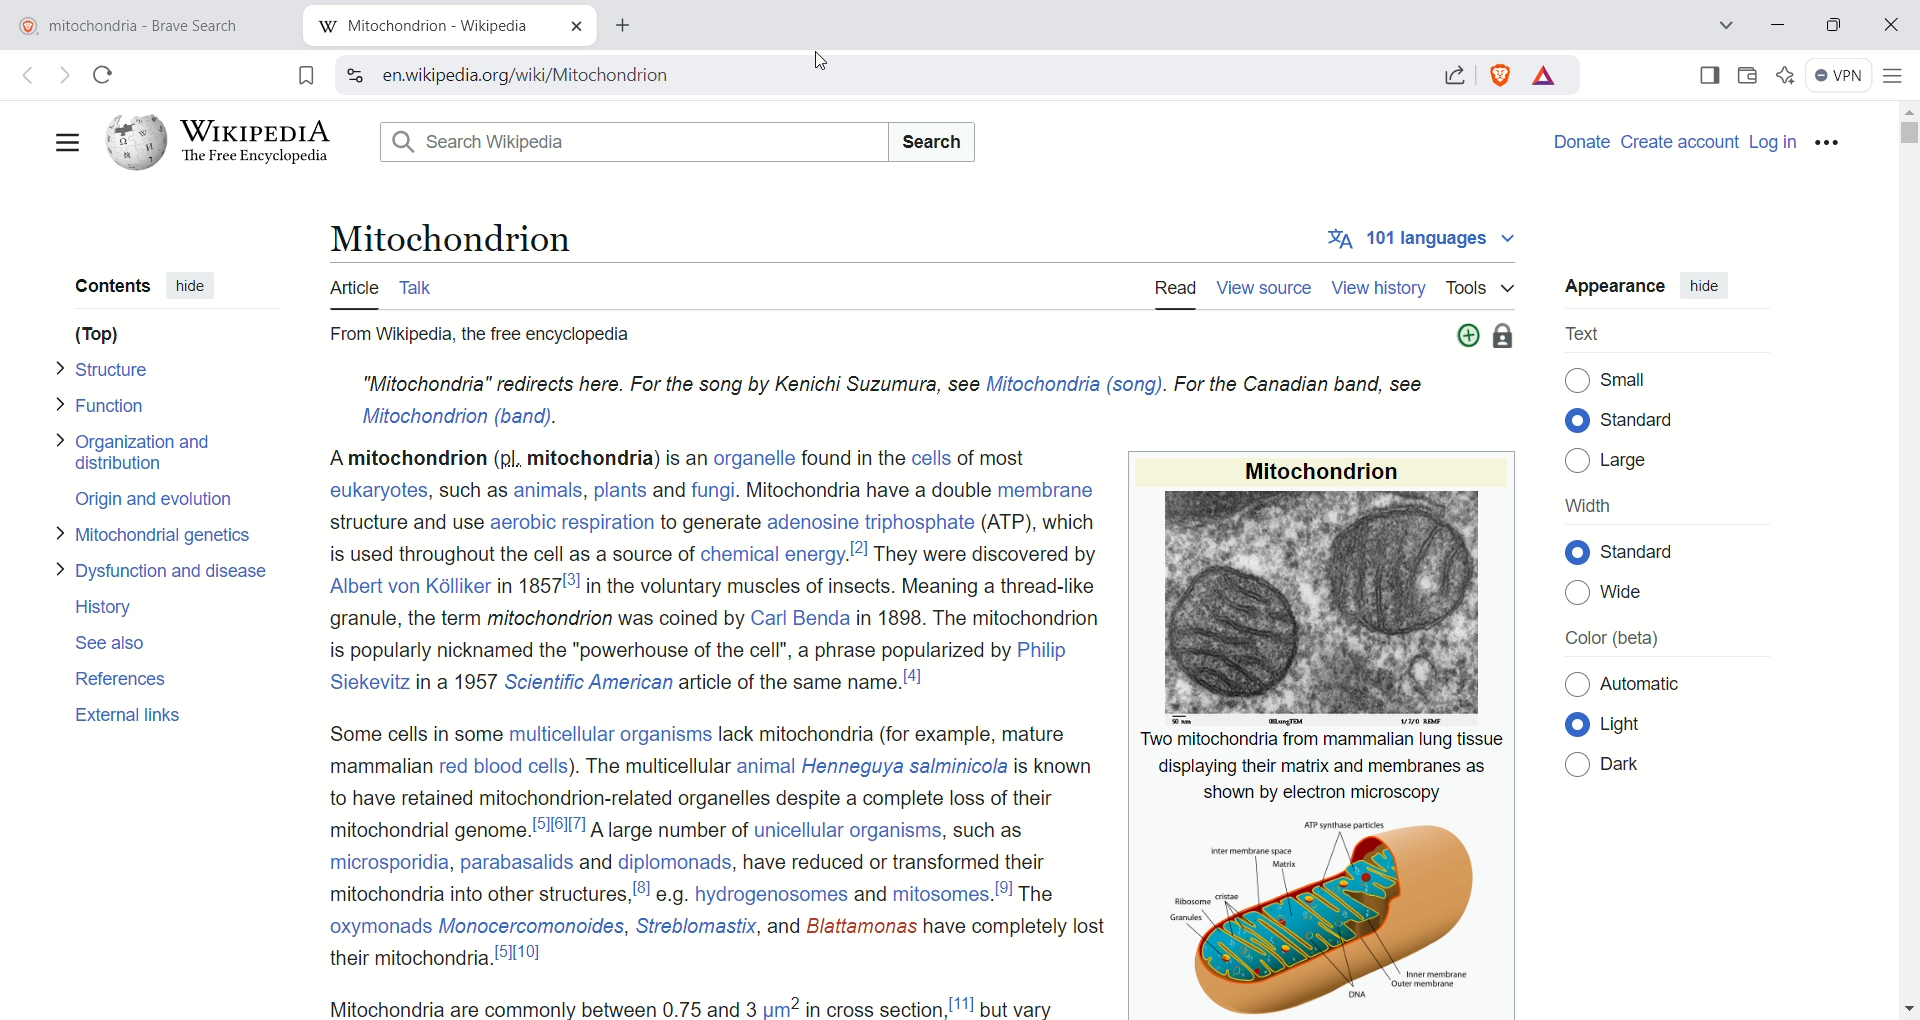  I want to click on menu, so click(1829, 143).